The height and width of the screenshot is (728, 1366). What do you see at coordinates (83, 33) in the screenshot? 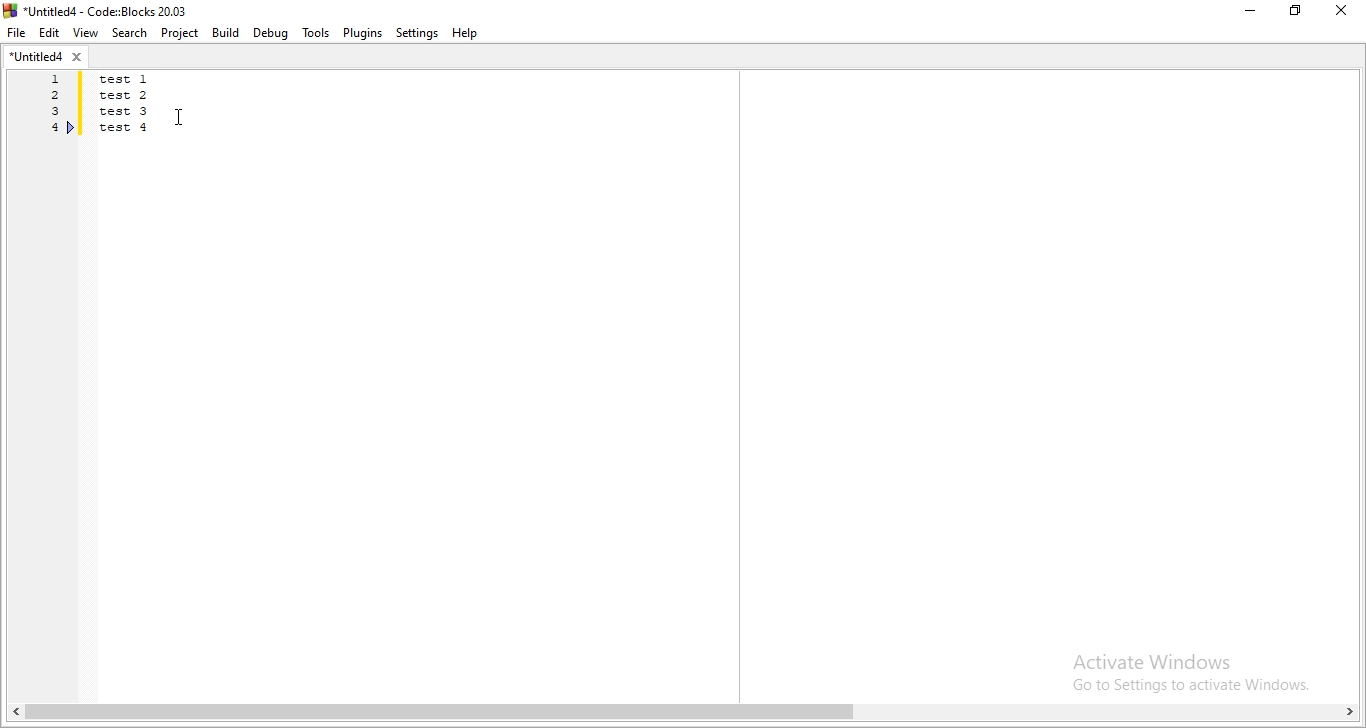
I see `View ` at bounding box center [83, 33].